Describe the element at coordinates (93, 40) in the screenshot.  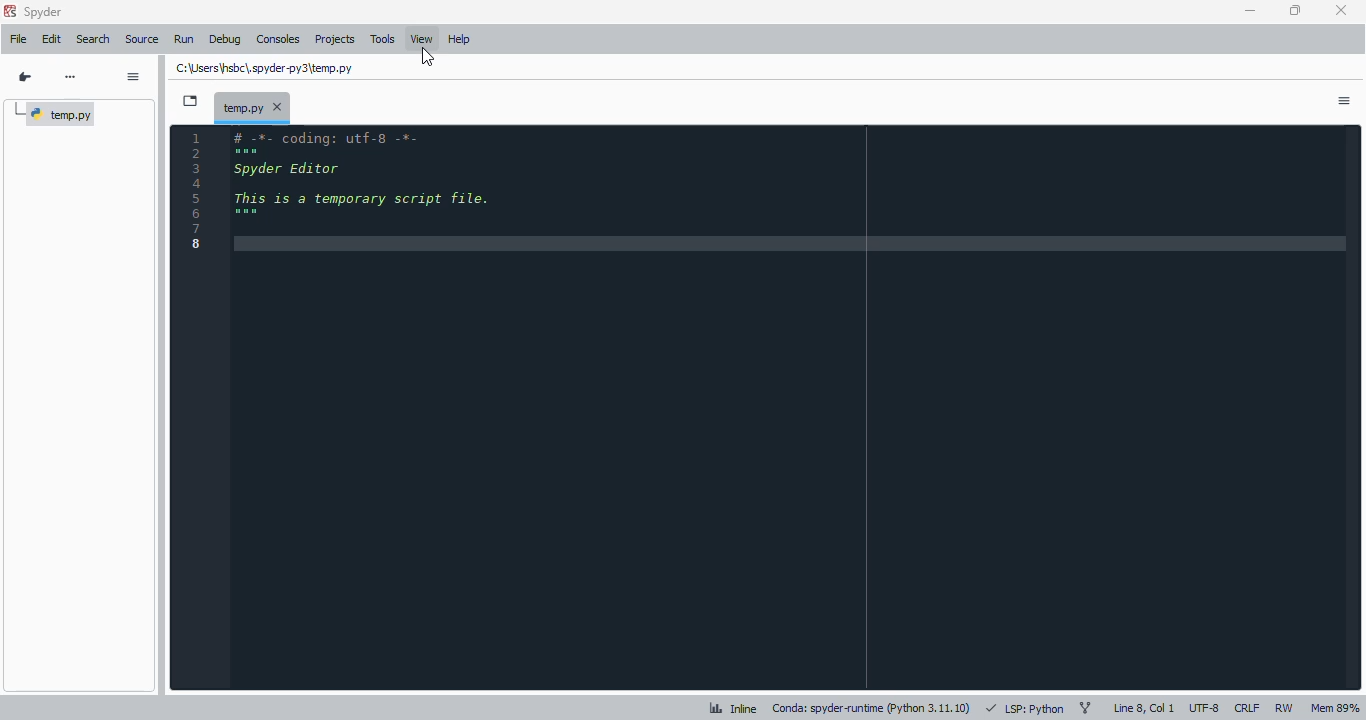
I see `search` at that location.